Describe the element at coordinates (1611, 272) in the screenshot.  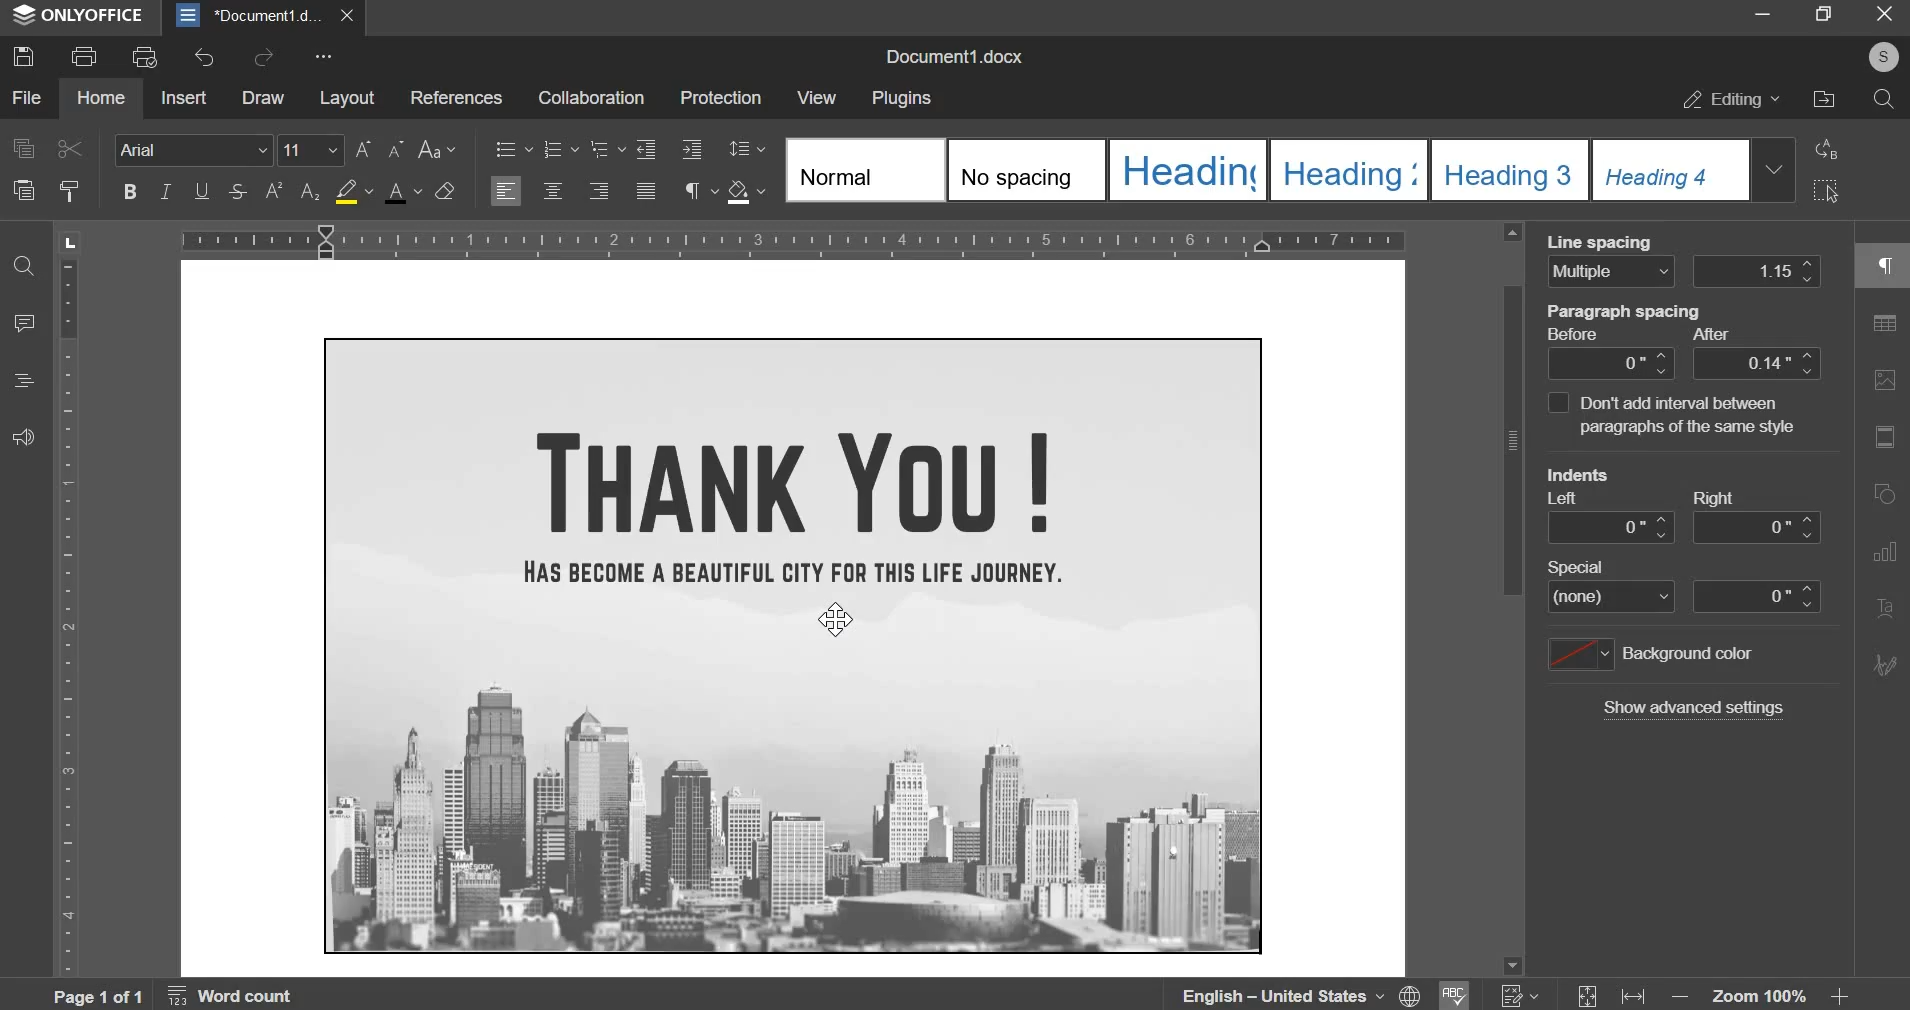
I see `line spacing` at that location.